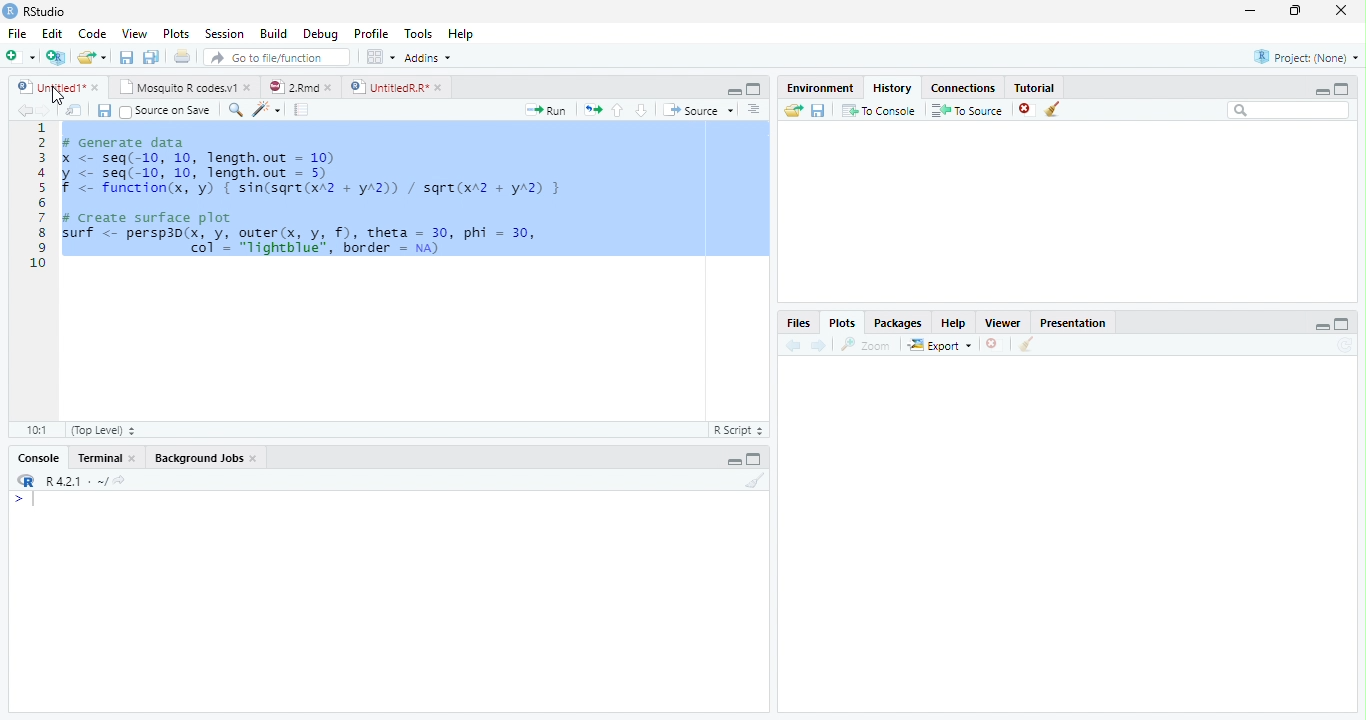  I want to click on Plots, so click(843, 322).